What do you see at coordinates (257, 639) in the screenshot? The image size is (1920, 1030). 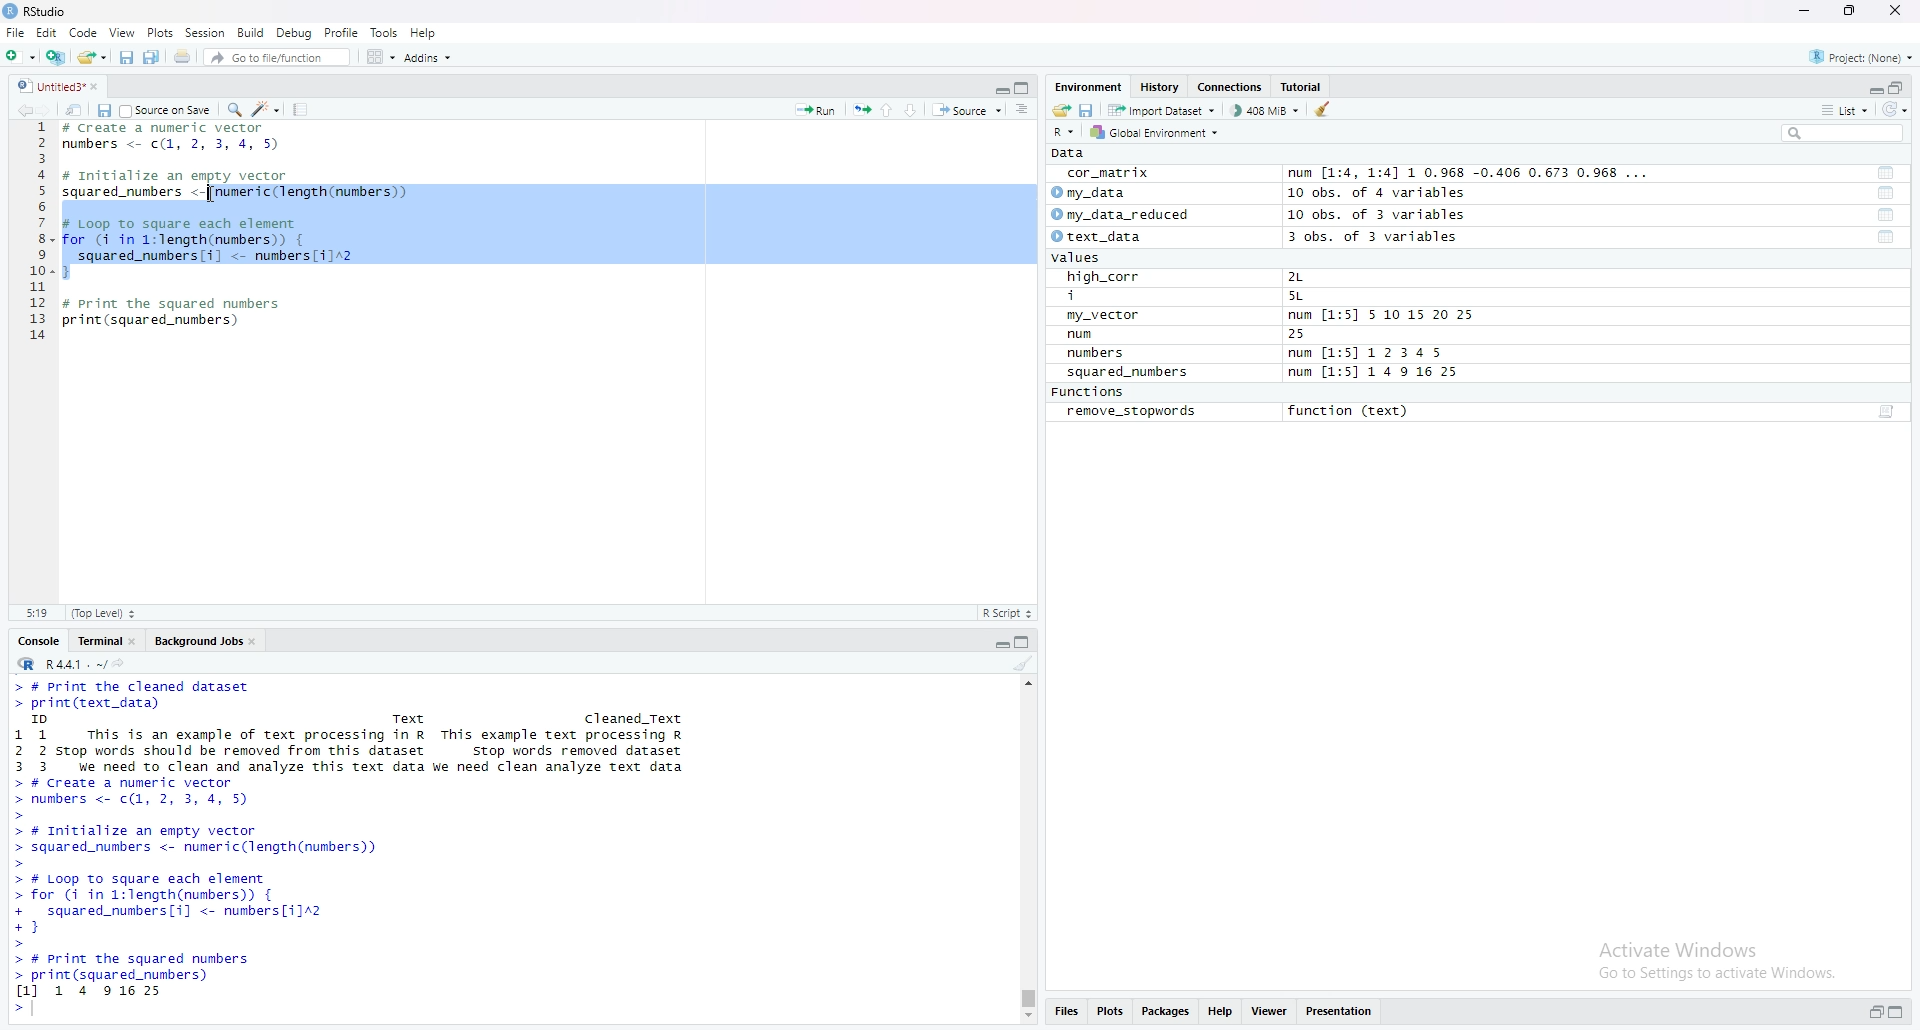 I see `close` at bounding box center [257, 639].